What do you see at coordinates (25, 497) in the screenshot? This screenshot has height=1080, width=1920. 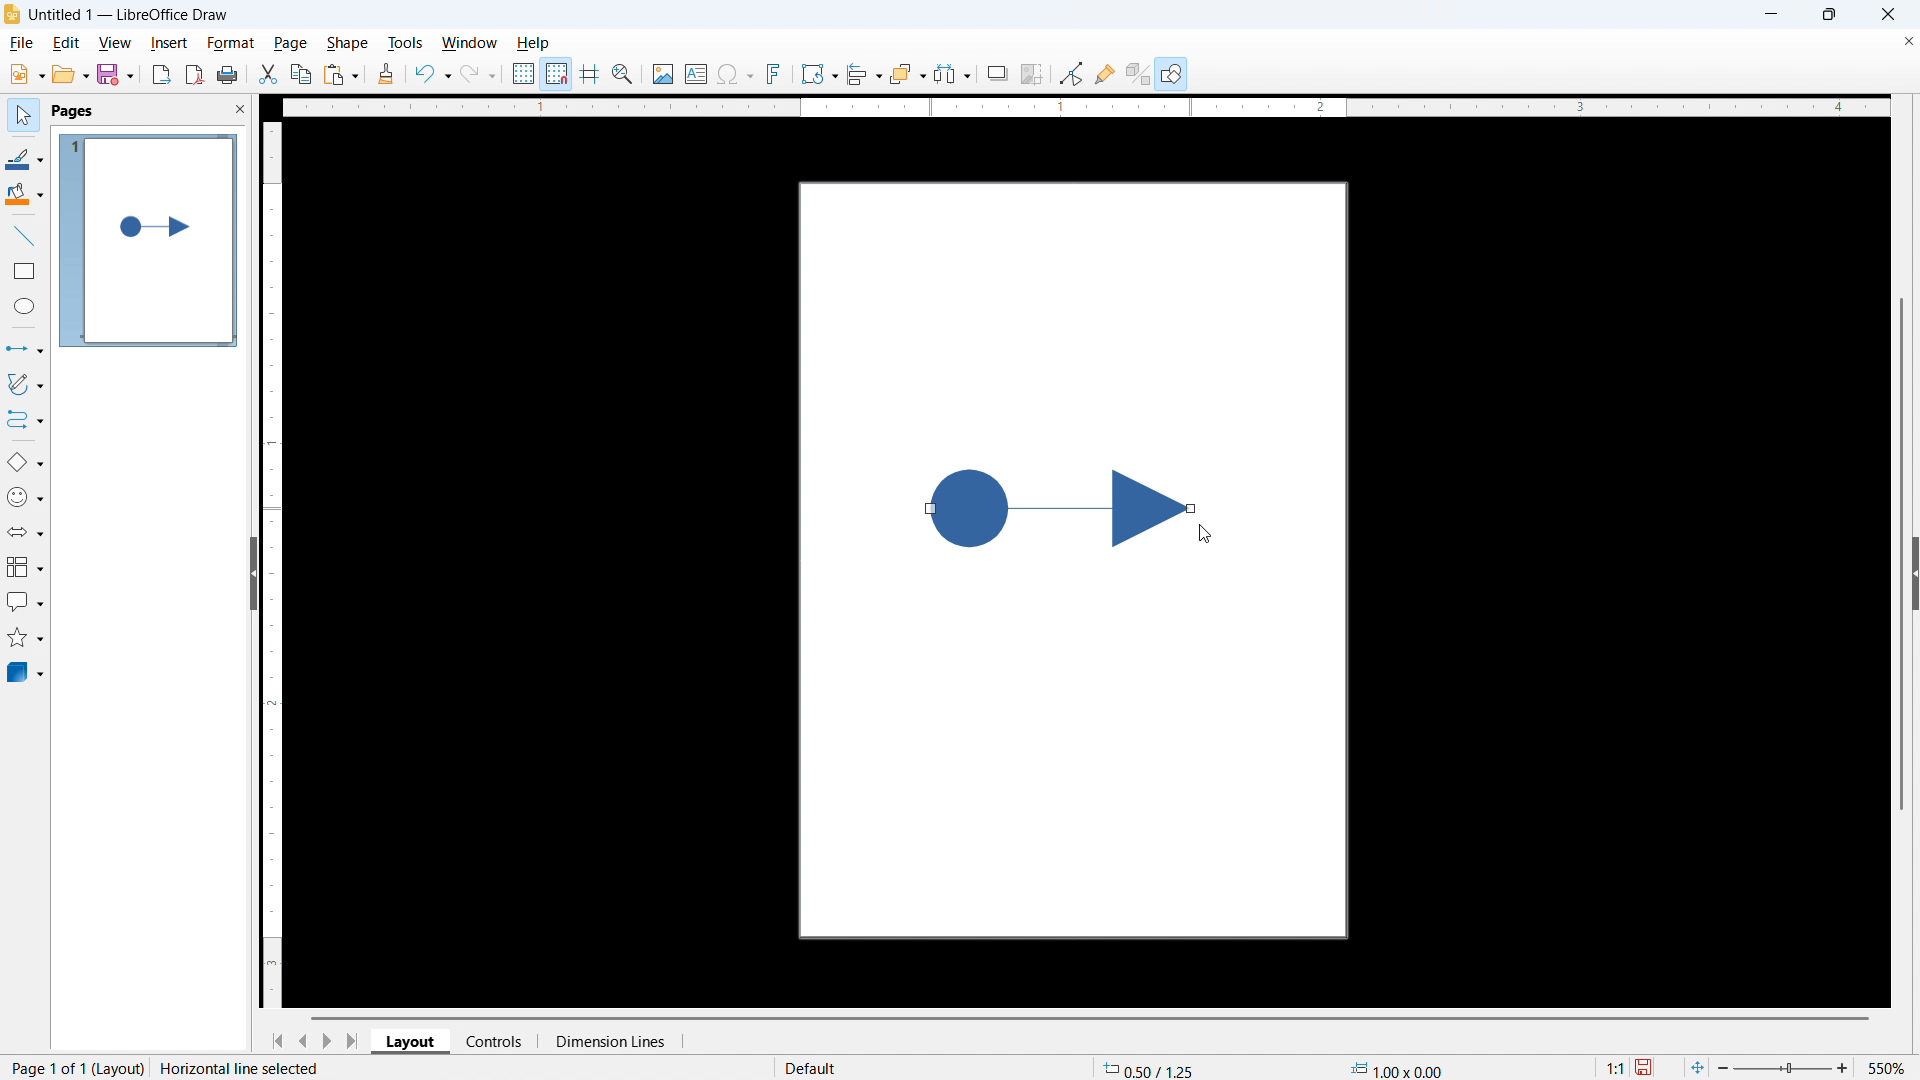 I see `Symbol shapes ` at bounding box center [25, 497].